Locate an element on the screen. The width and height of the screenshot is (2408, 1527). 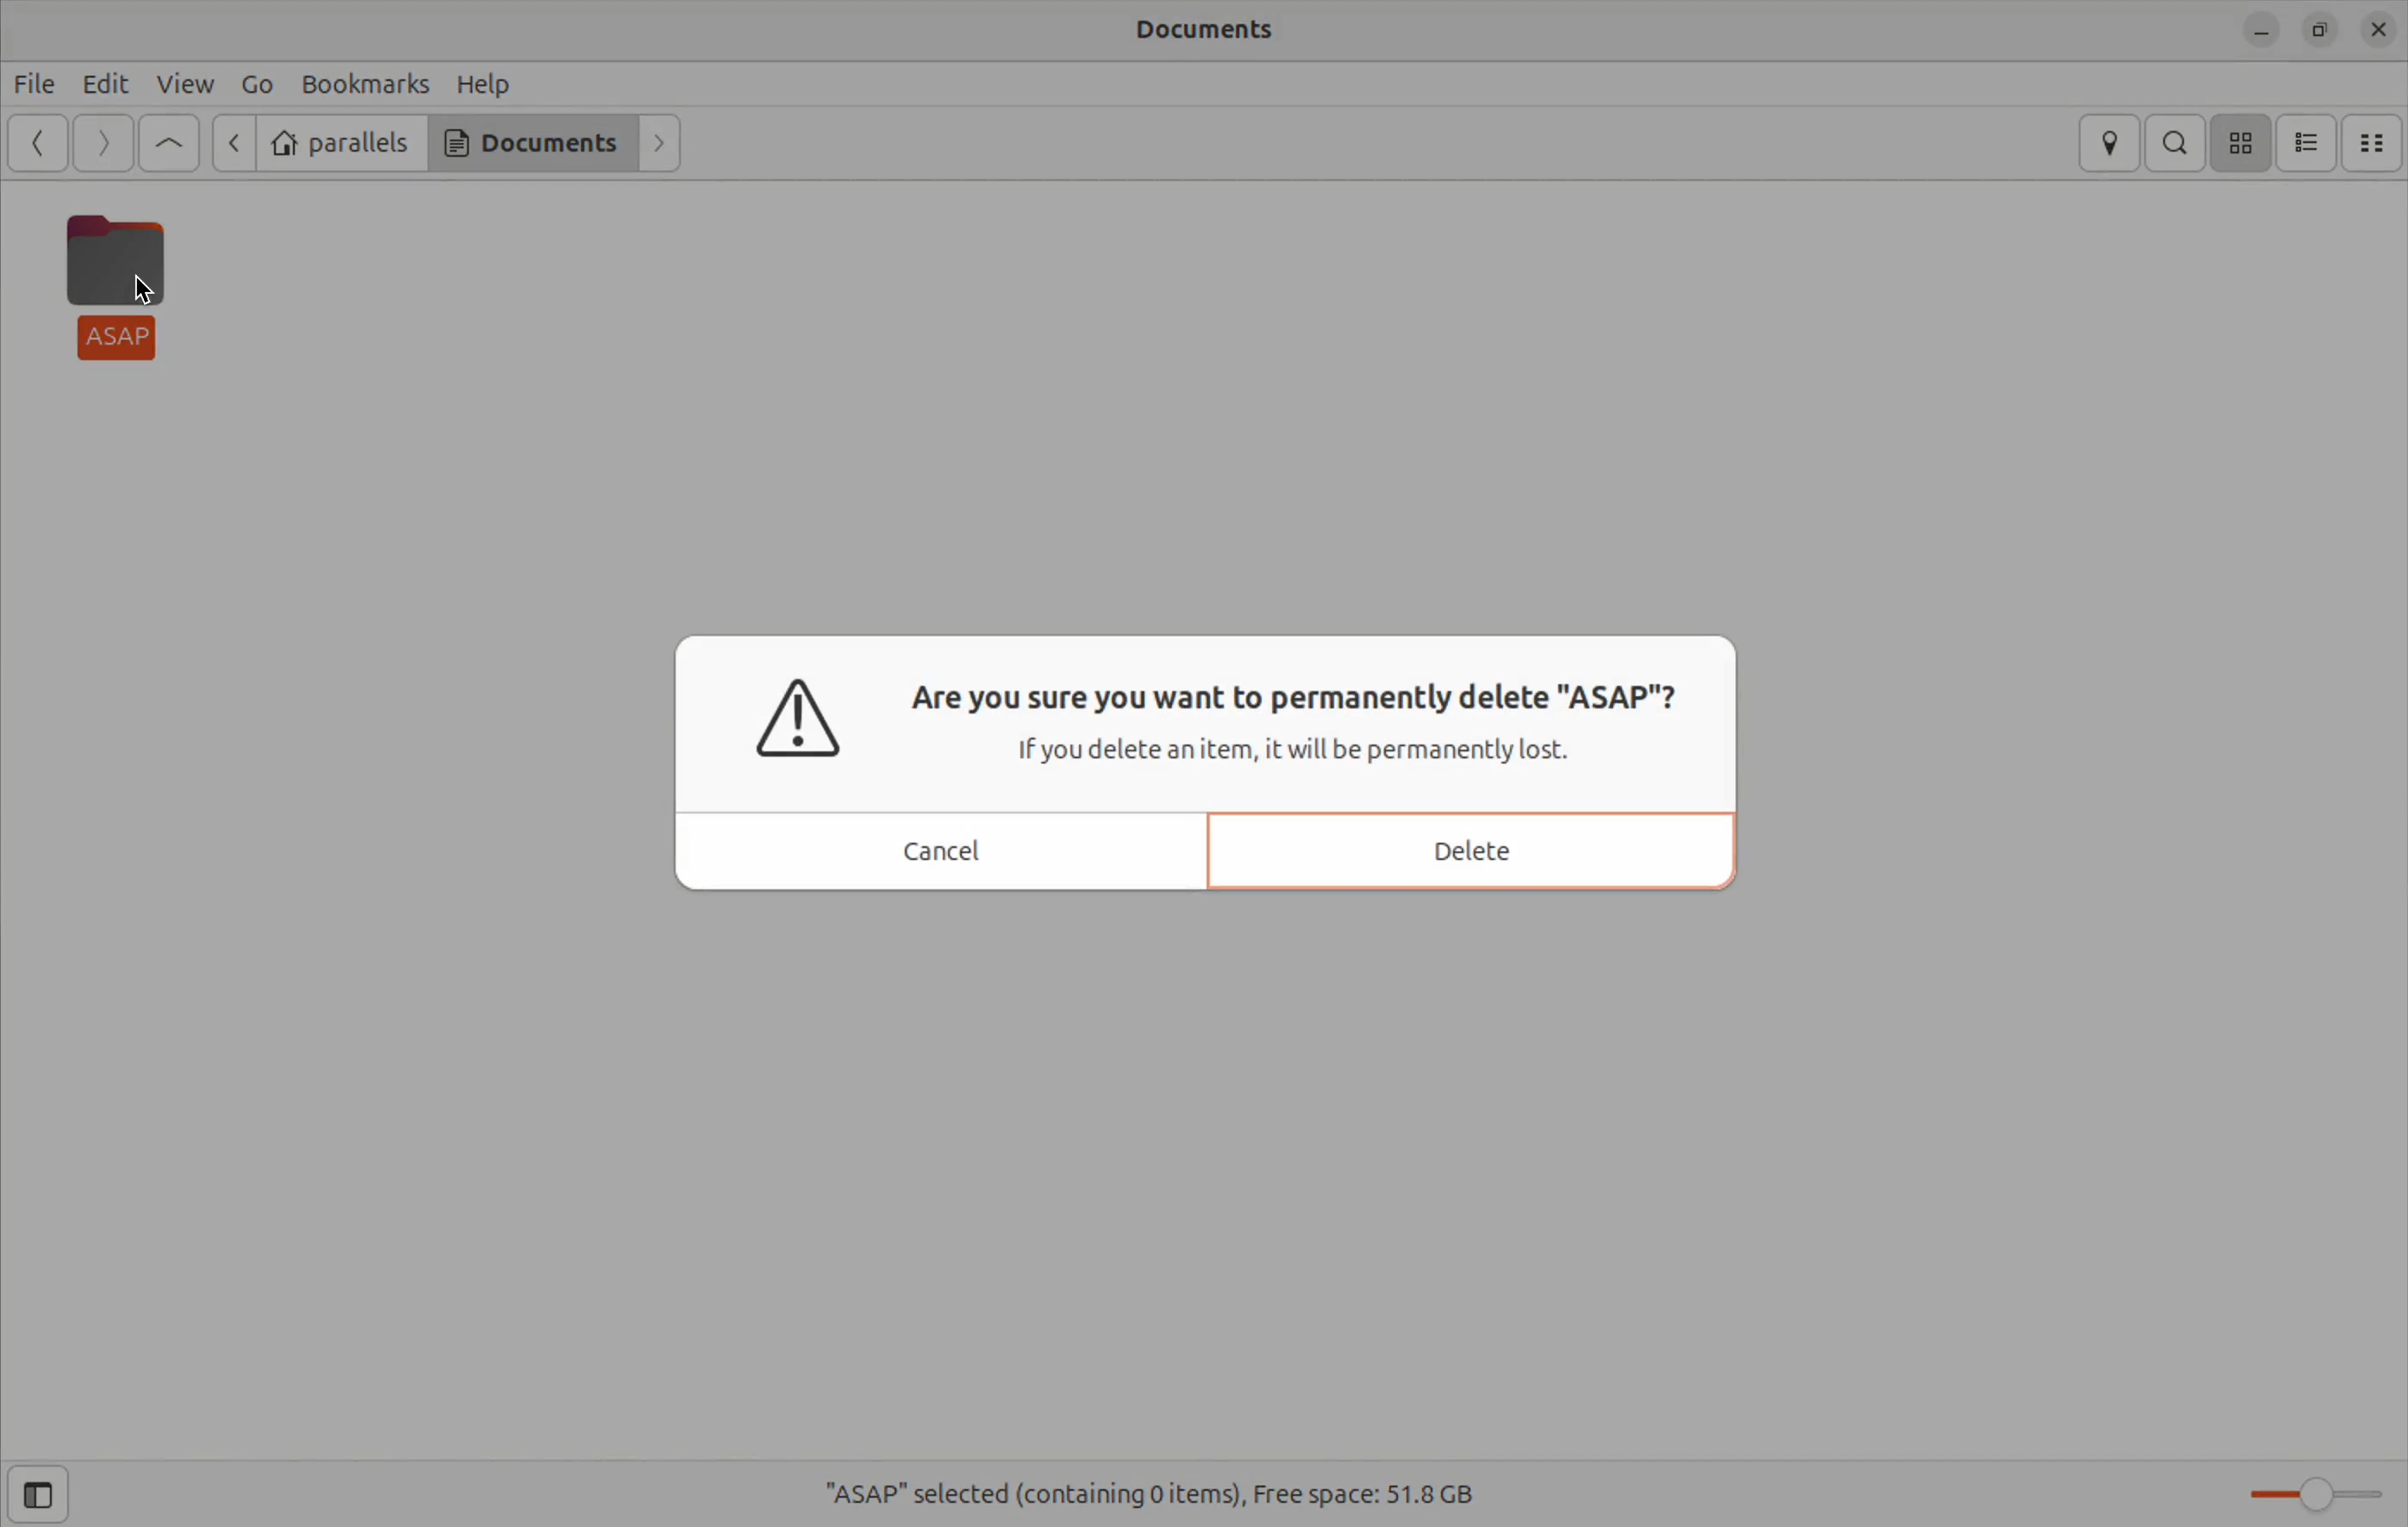
open sidebar is located at coordinates (51, 1495).